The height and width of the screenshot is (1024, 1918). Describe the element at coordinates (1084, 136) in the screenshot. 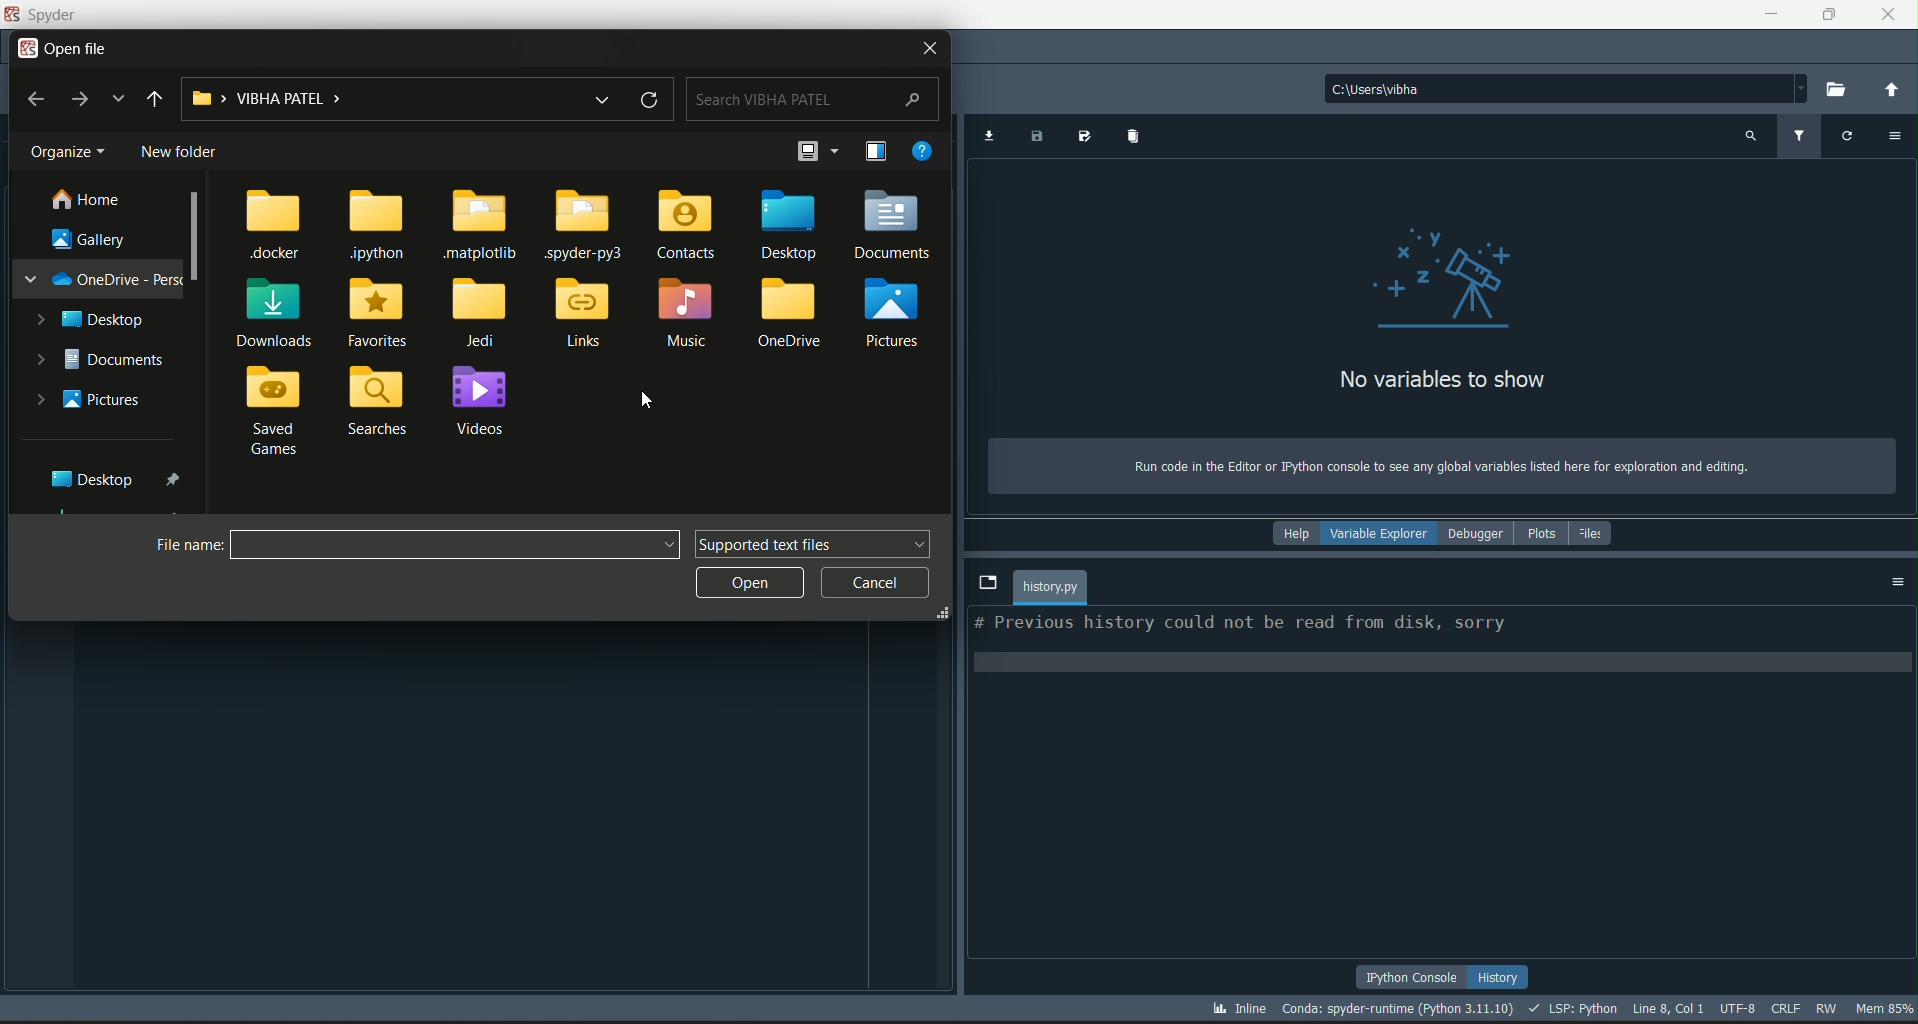

I see `save data as` at that location.